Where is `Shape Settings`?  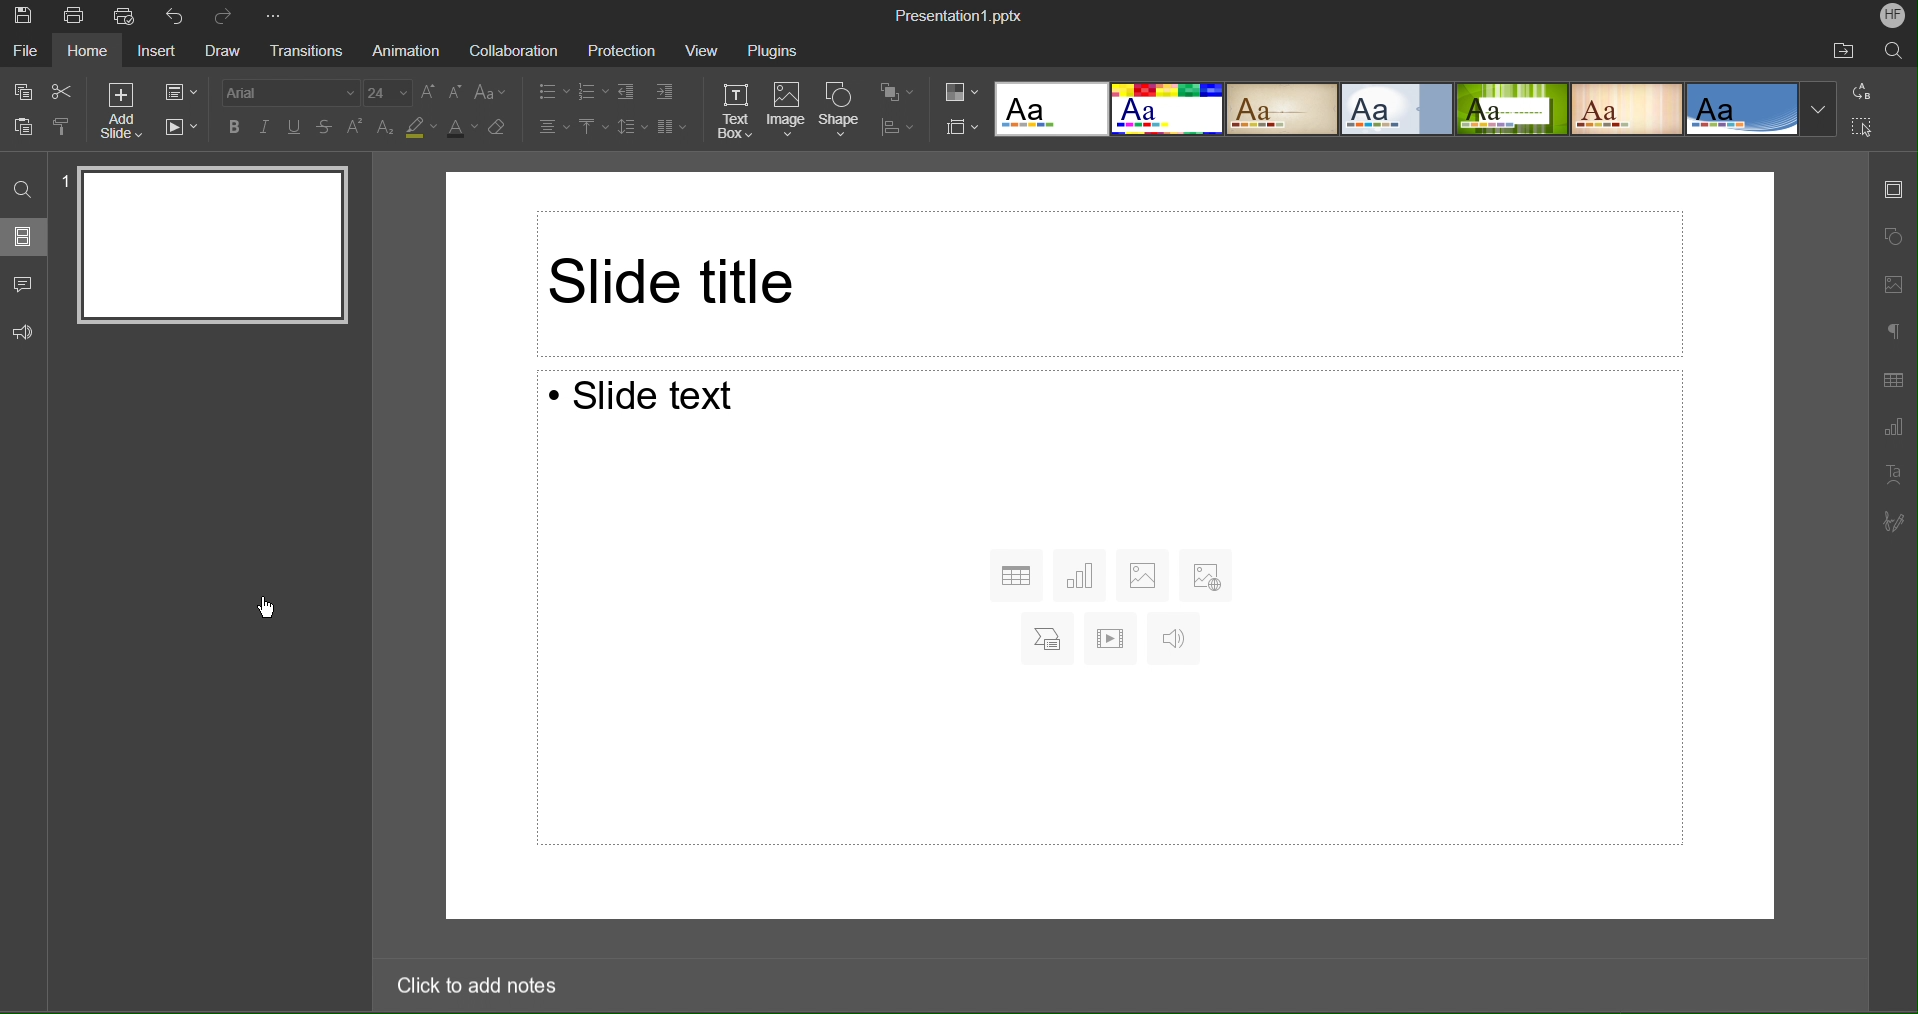
Shape Settings is located at coordinates (1894, 236).